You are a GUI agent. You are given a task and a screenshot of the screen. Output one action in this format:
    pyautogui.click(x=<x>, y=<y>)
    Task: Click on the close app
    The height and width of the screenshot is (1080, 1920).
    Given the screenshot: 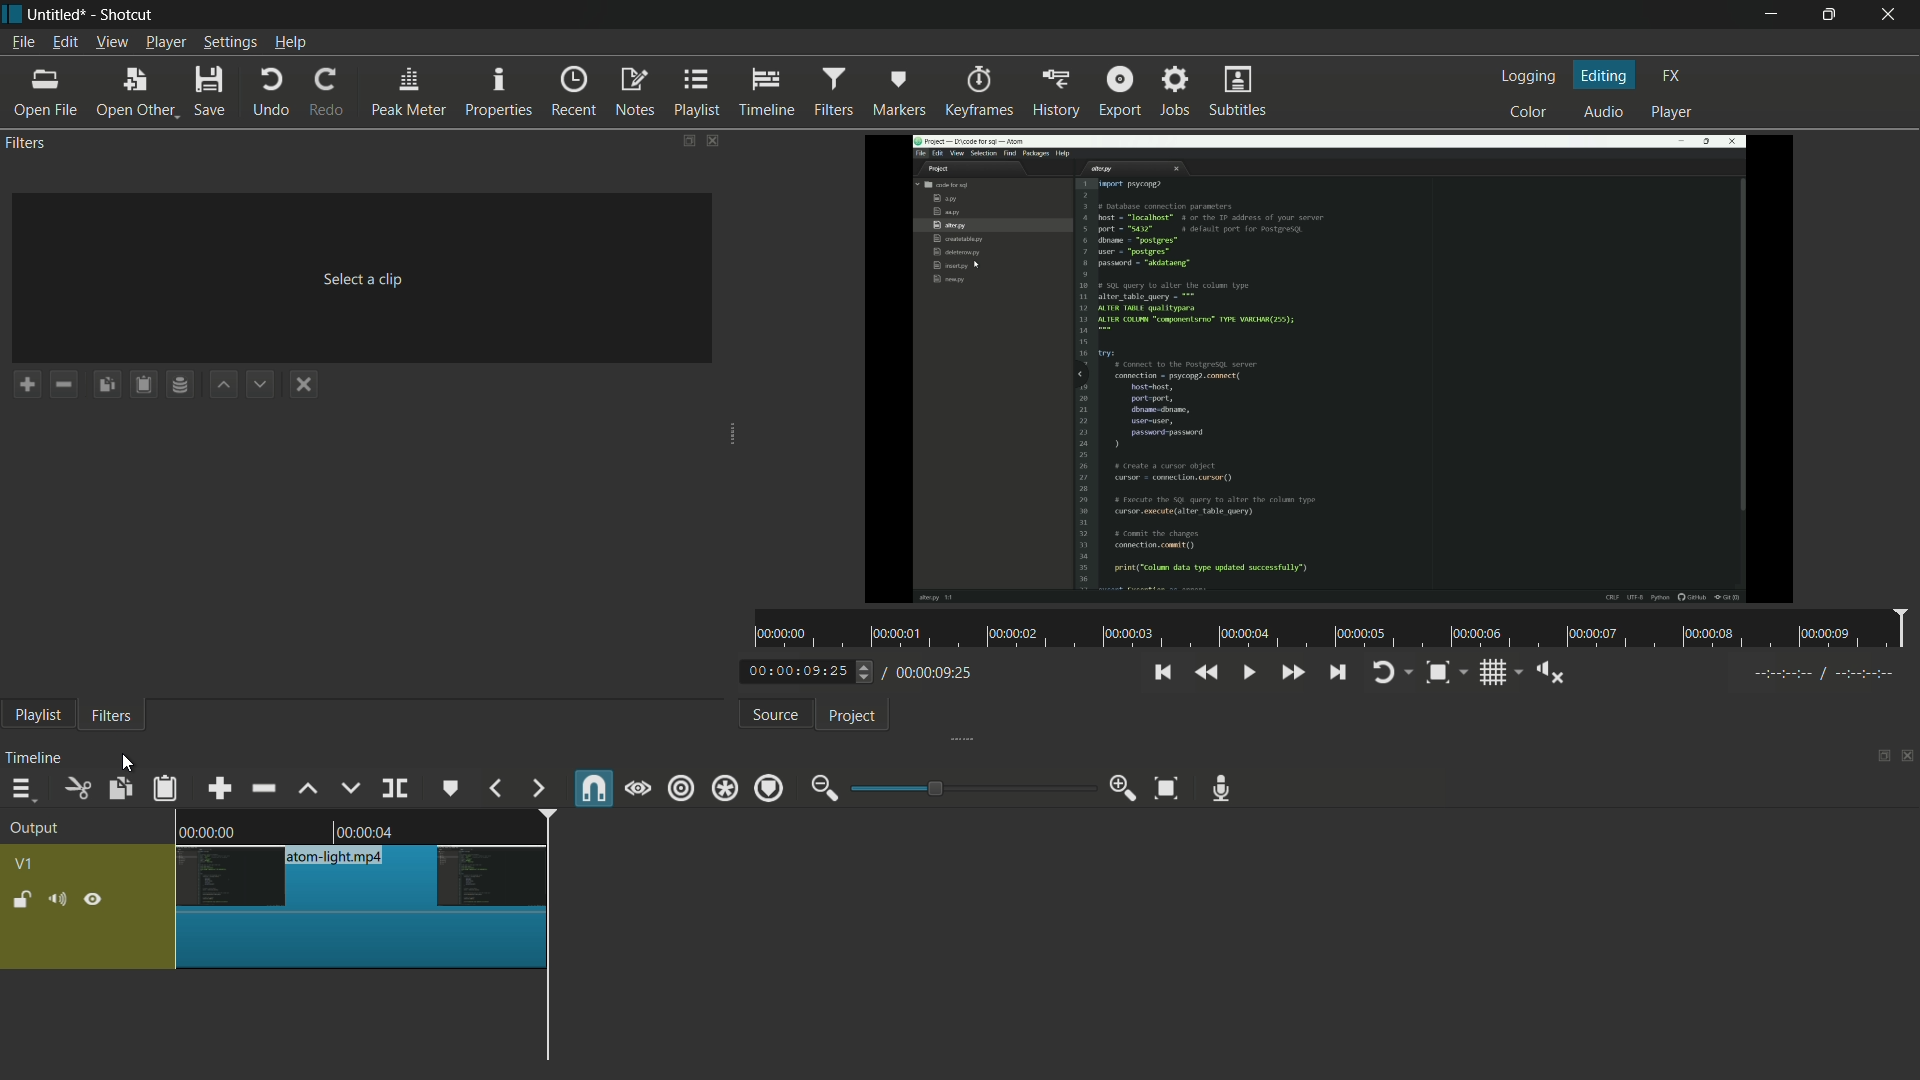 What is the action you would take?
    pyautogui.click(x=1895, y=15)
    